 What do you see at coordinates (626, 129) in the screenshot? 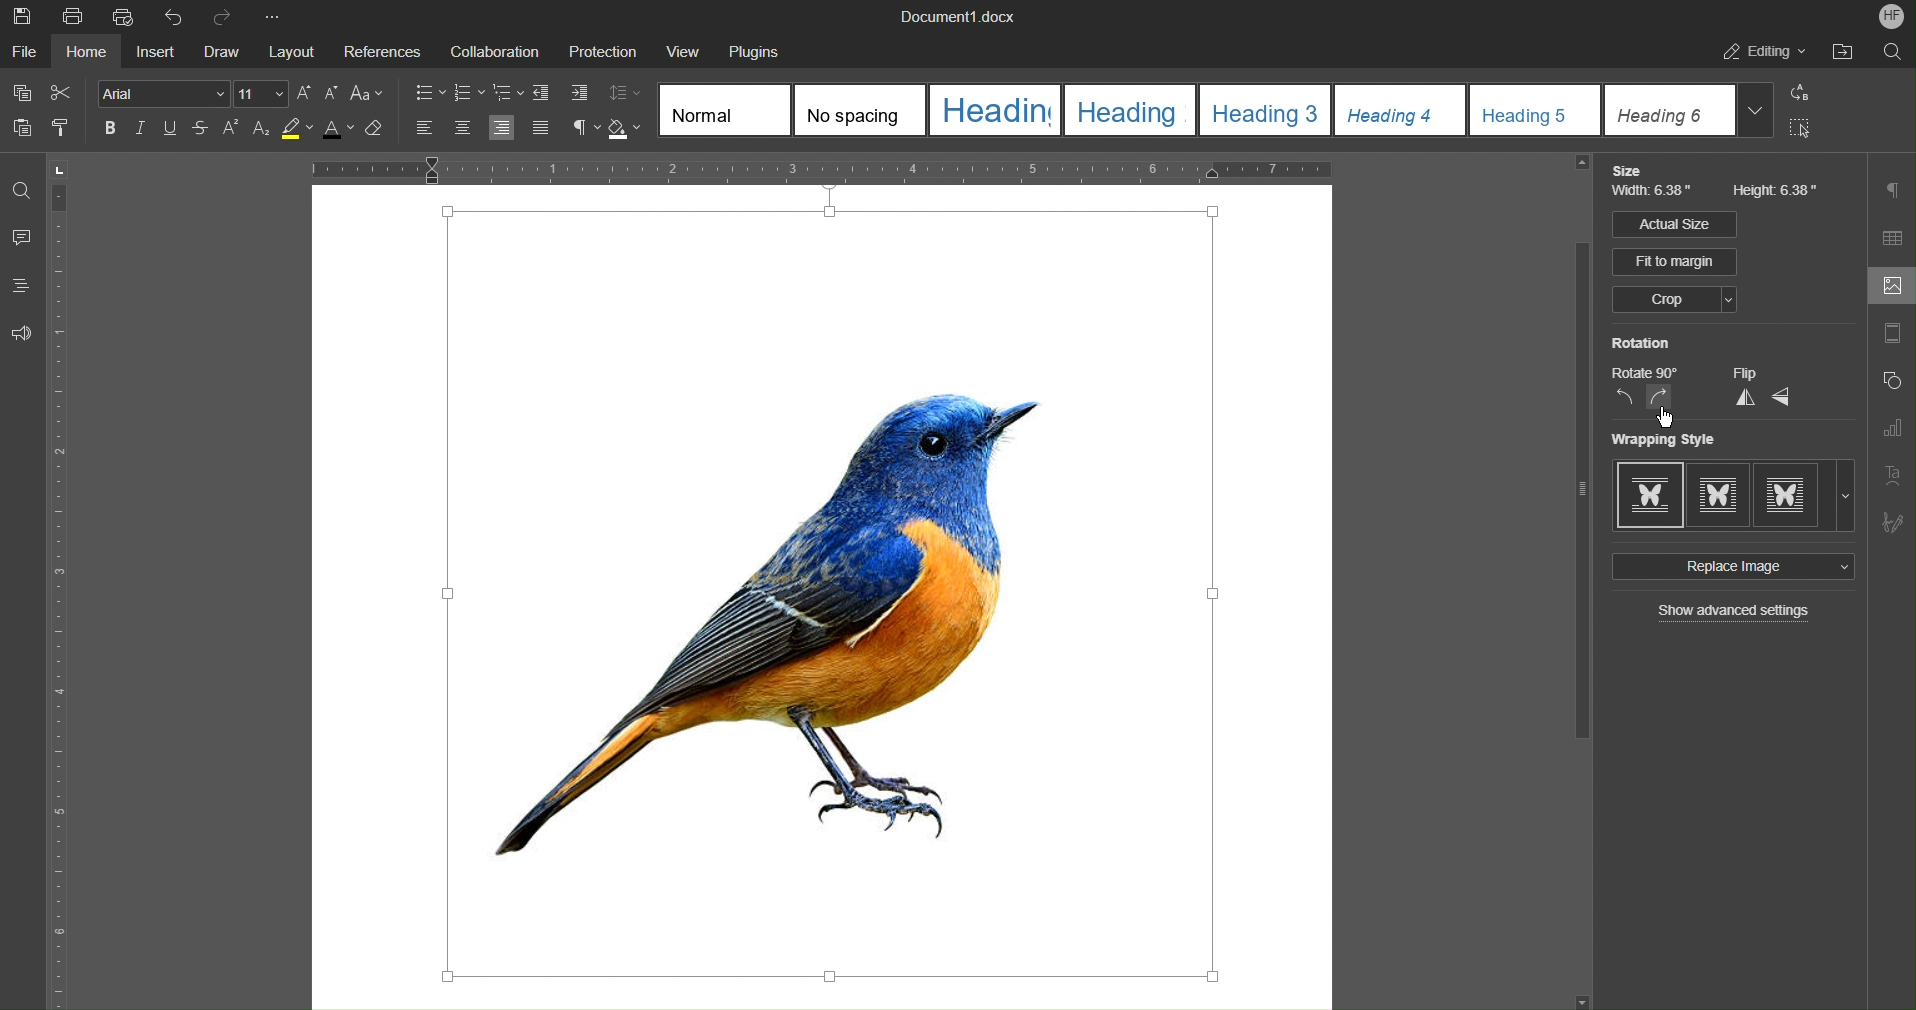
I see `Shading` at bounding box center [626, 129].